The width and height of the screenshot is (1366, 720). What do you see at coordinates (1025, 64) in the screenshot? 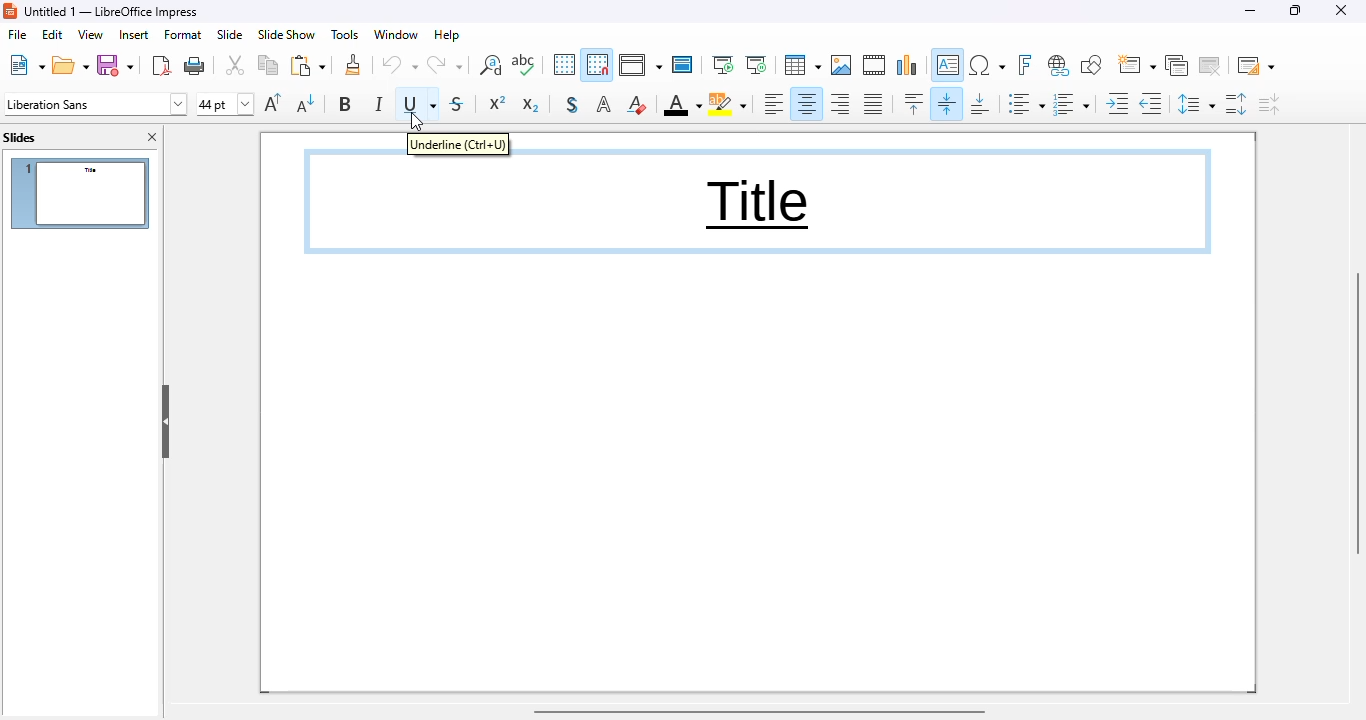
I see `insert fontwork text` at bounding box center [1025, 64].